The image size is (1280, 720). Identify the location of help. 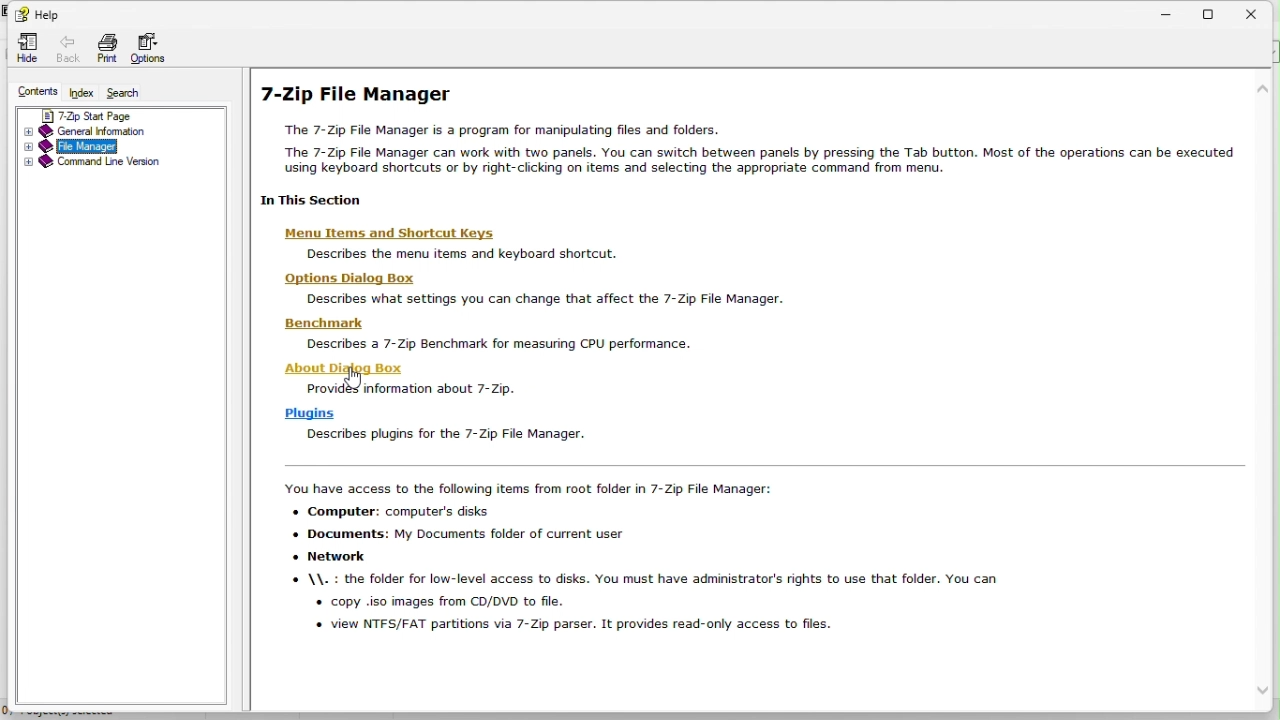
(39, 14).